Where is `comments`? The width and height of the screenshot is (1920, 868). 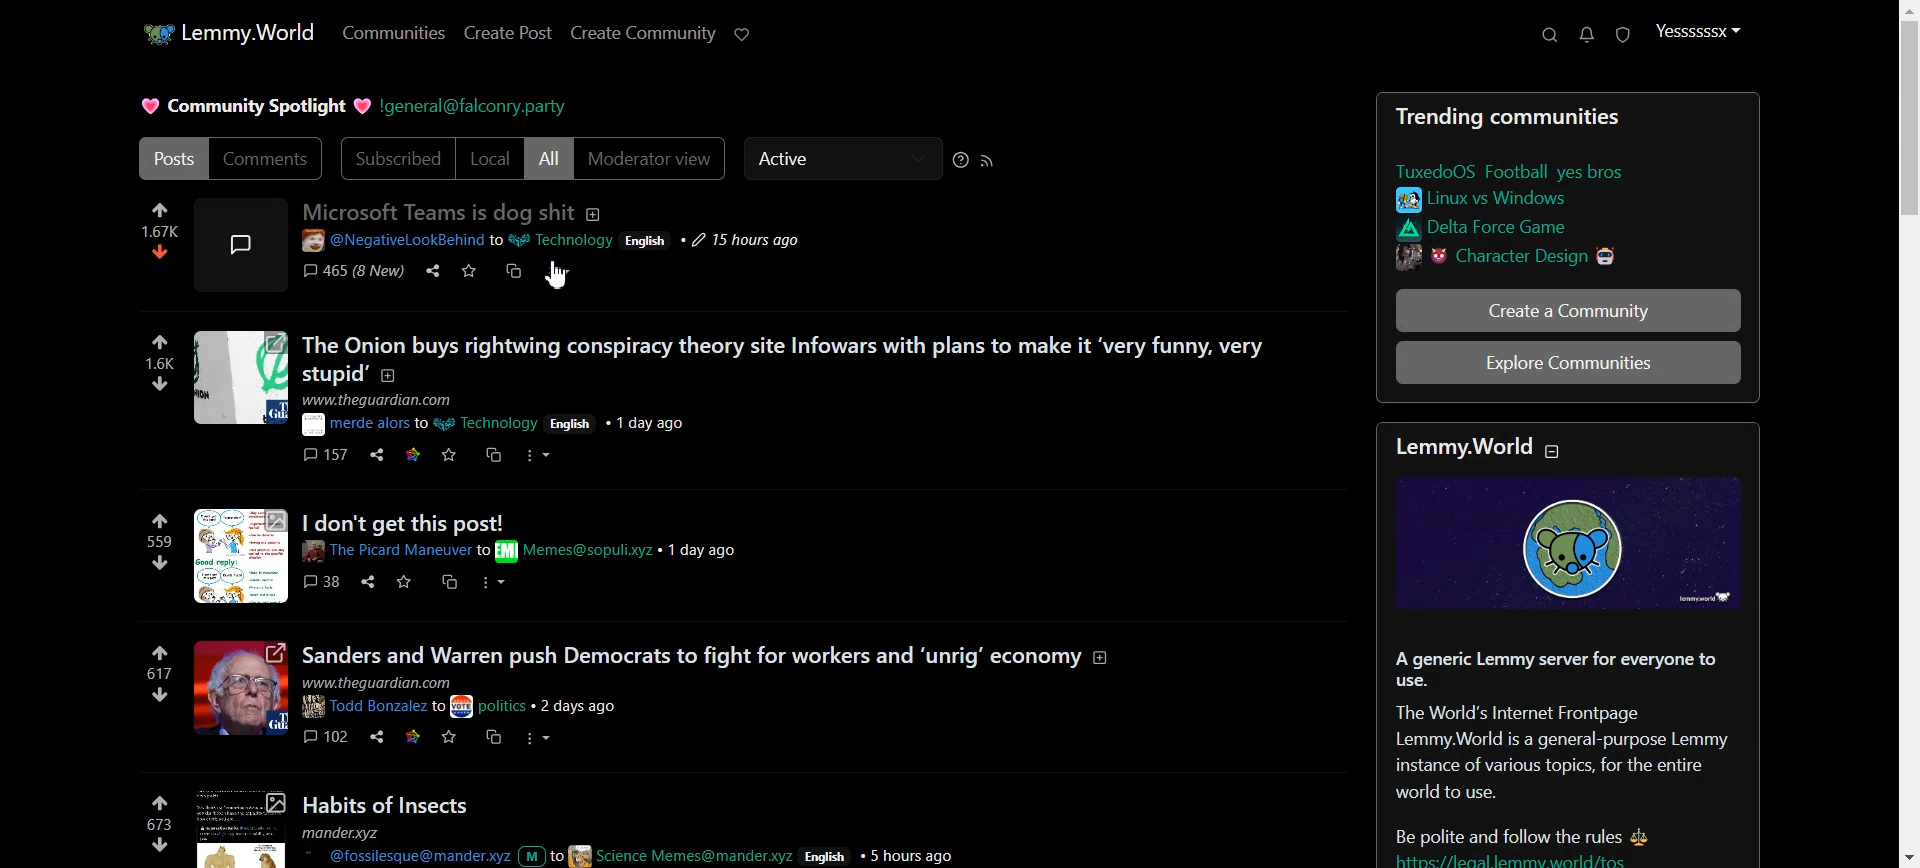
comments is located at coordinates (328, 455).